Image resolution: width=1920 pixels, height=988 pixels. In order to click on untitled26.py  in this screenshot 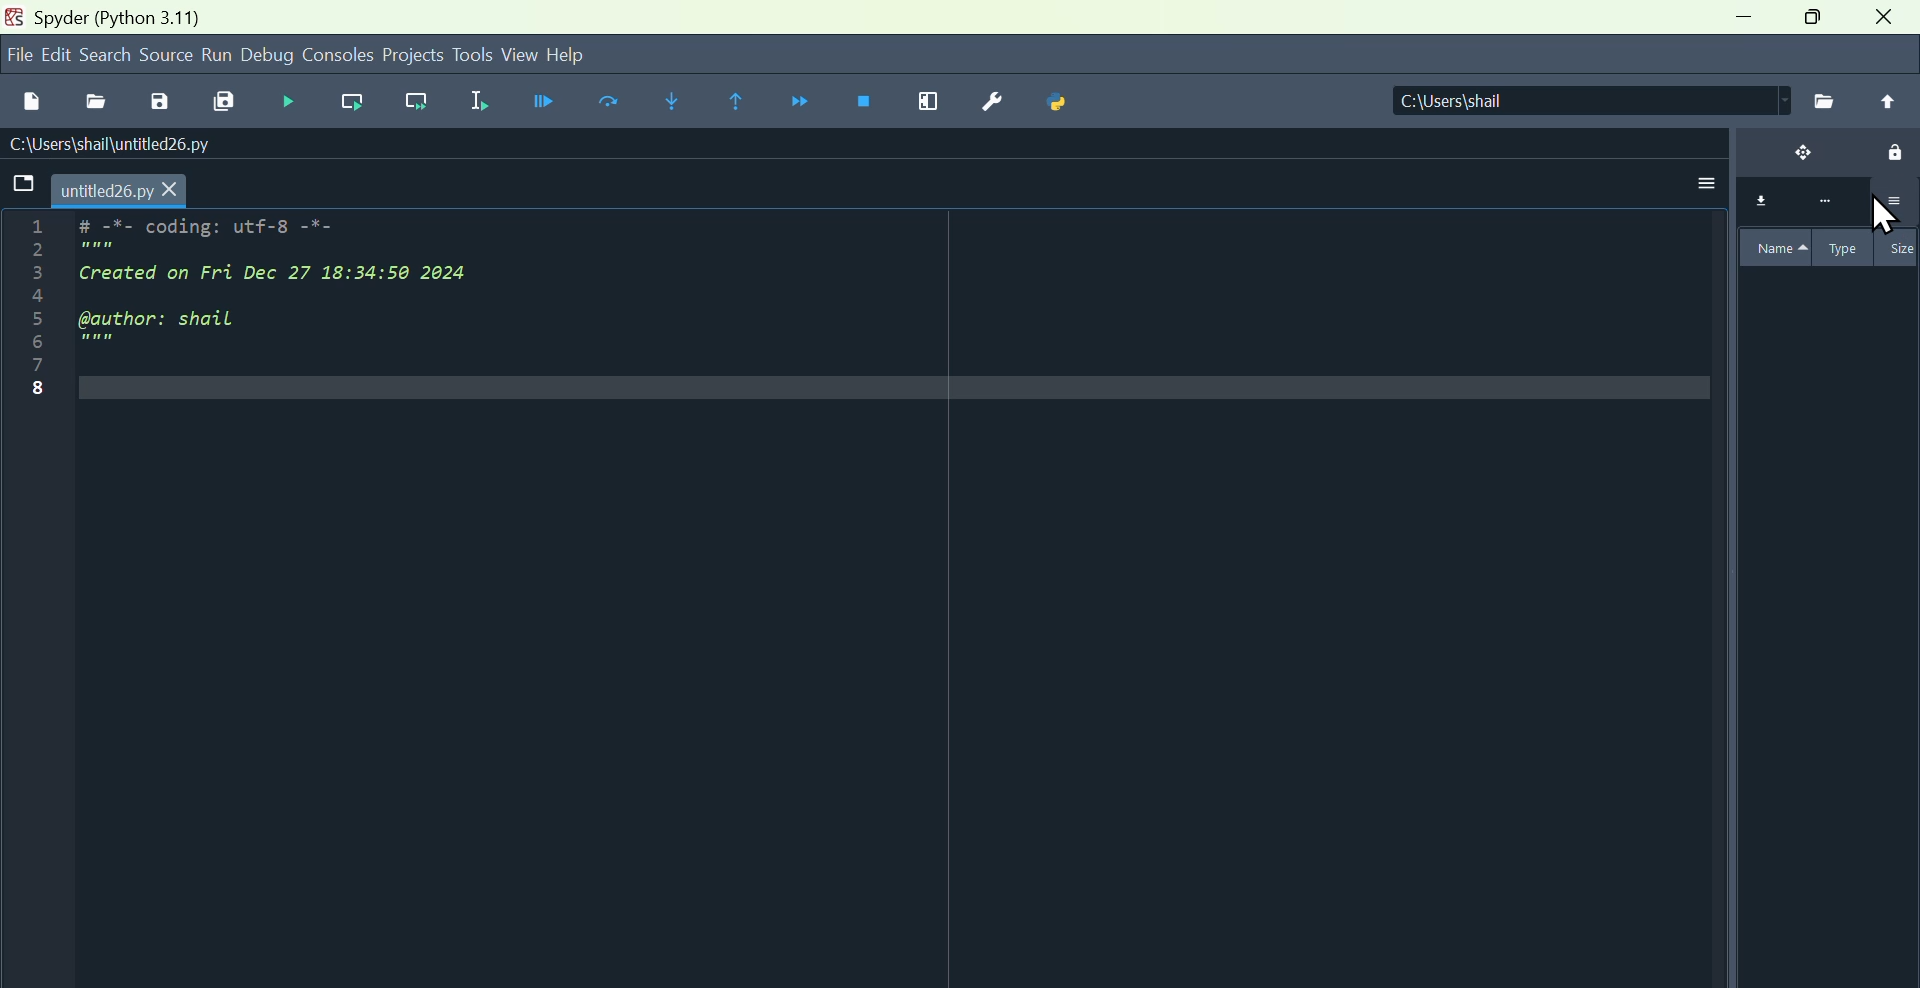, I will do `click(125, 190)`.